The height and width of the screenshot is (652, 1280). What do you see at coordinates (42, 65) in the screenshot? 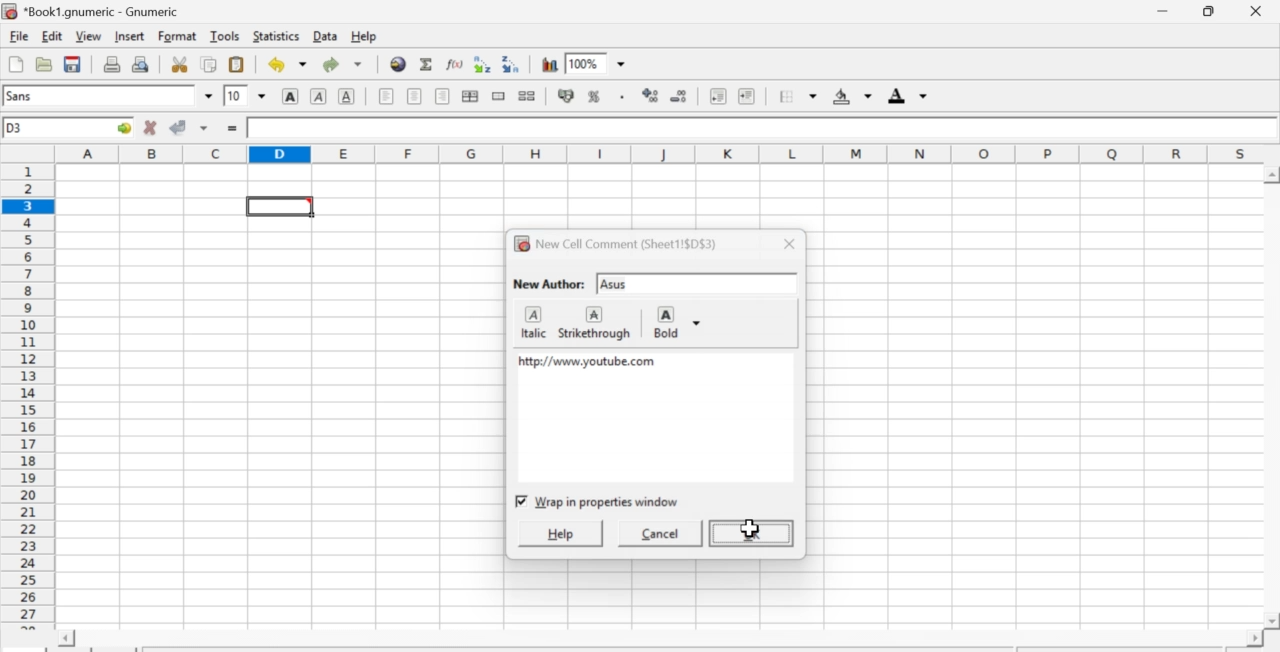
I see `Open a file` at bounding box center [42, 65].